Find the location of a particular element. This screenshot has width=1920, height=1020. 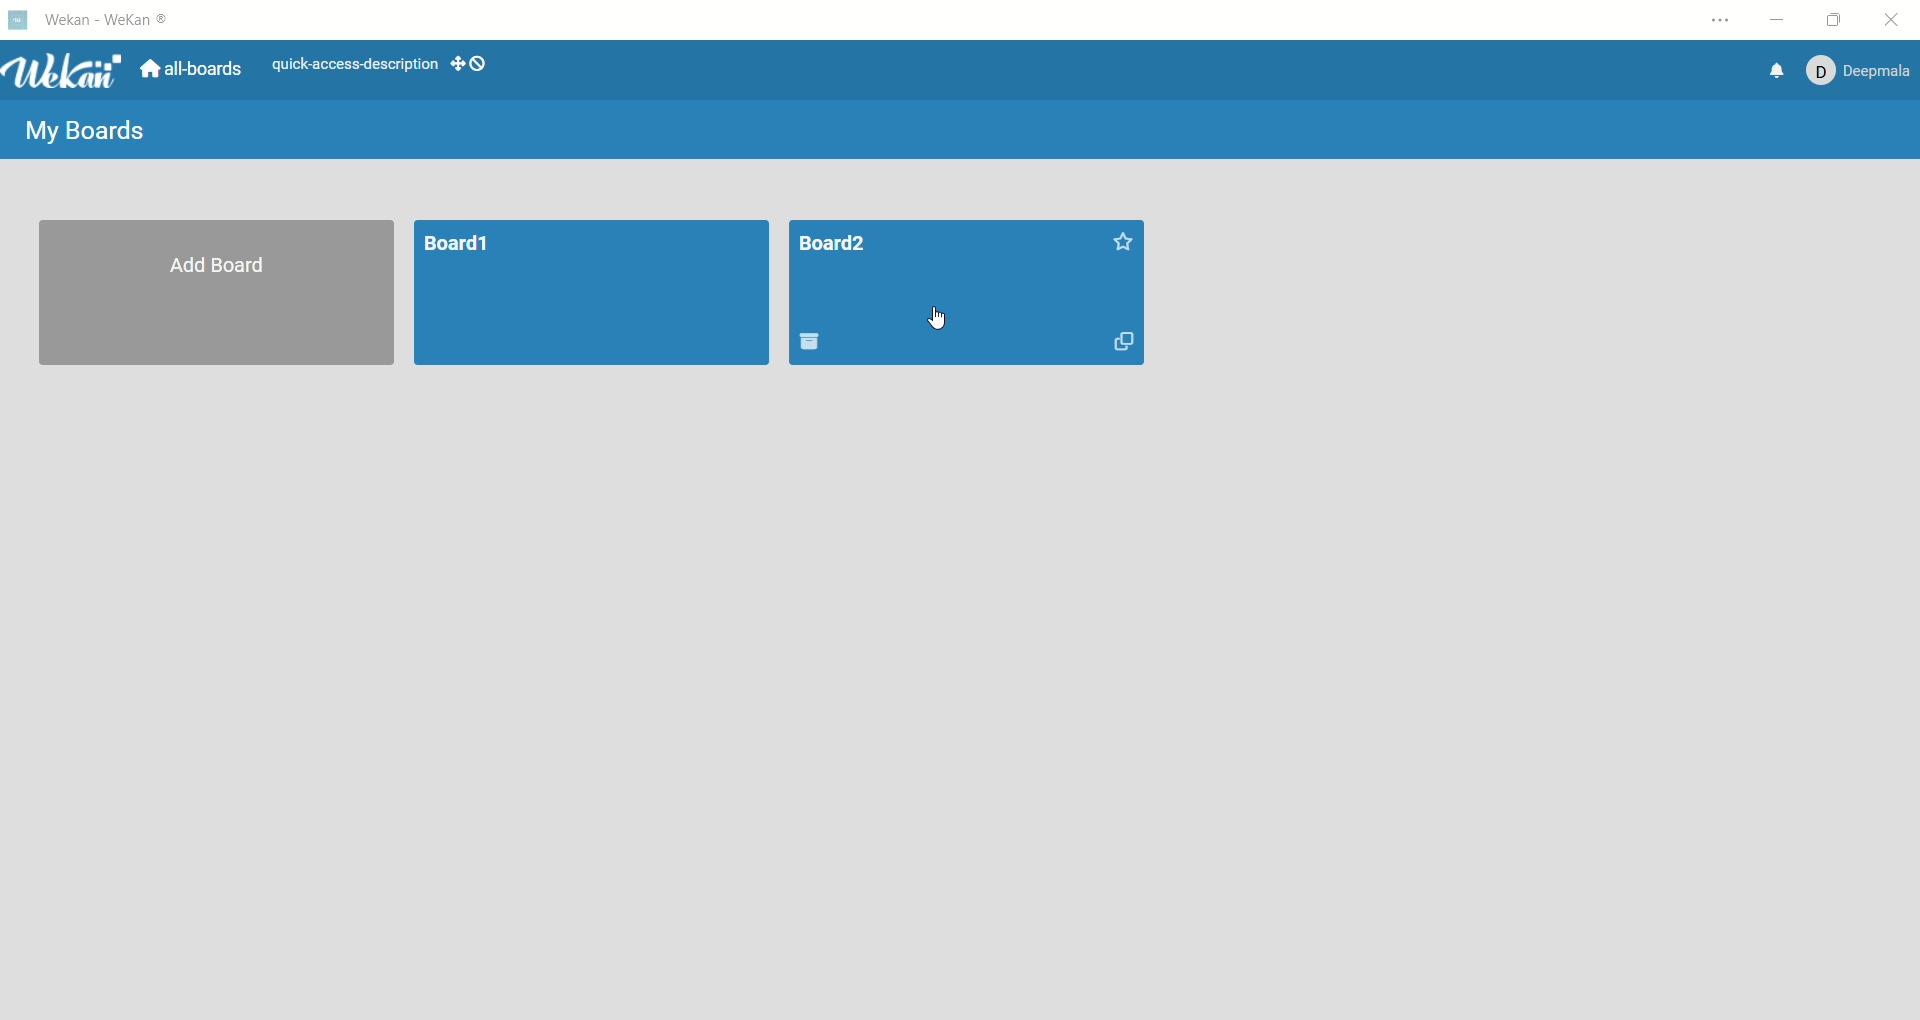

my boards is located at coordinates (91, 131).